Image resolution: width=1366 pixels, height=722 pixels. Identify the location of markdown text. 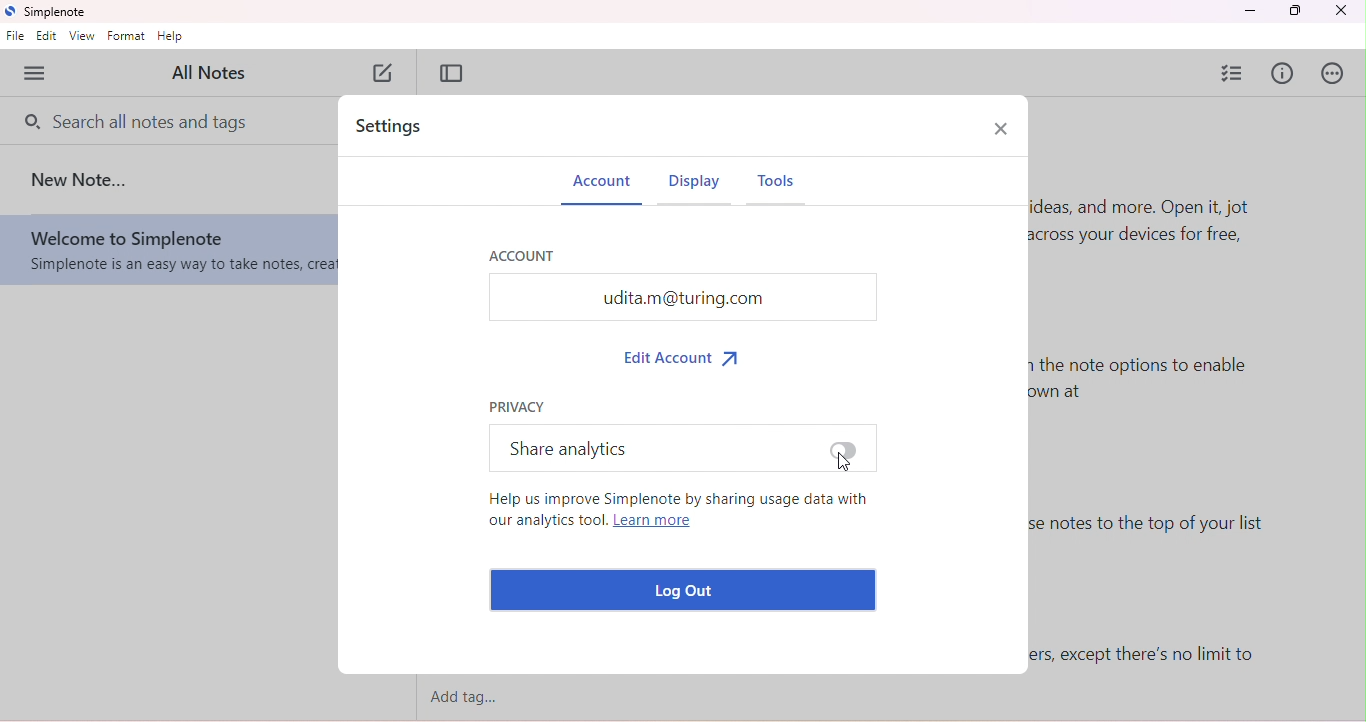
(1147, 388).